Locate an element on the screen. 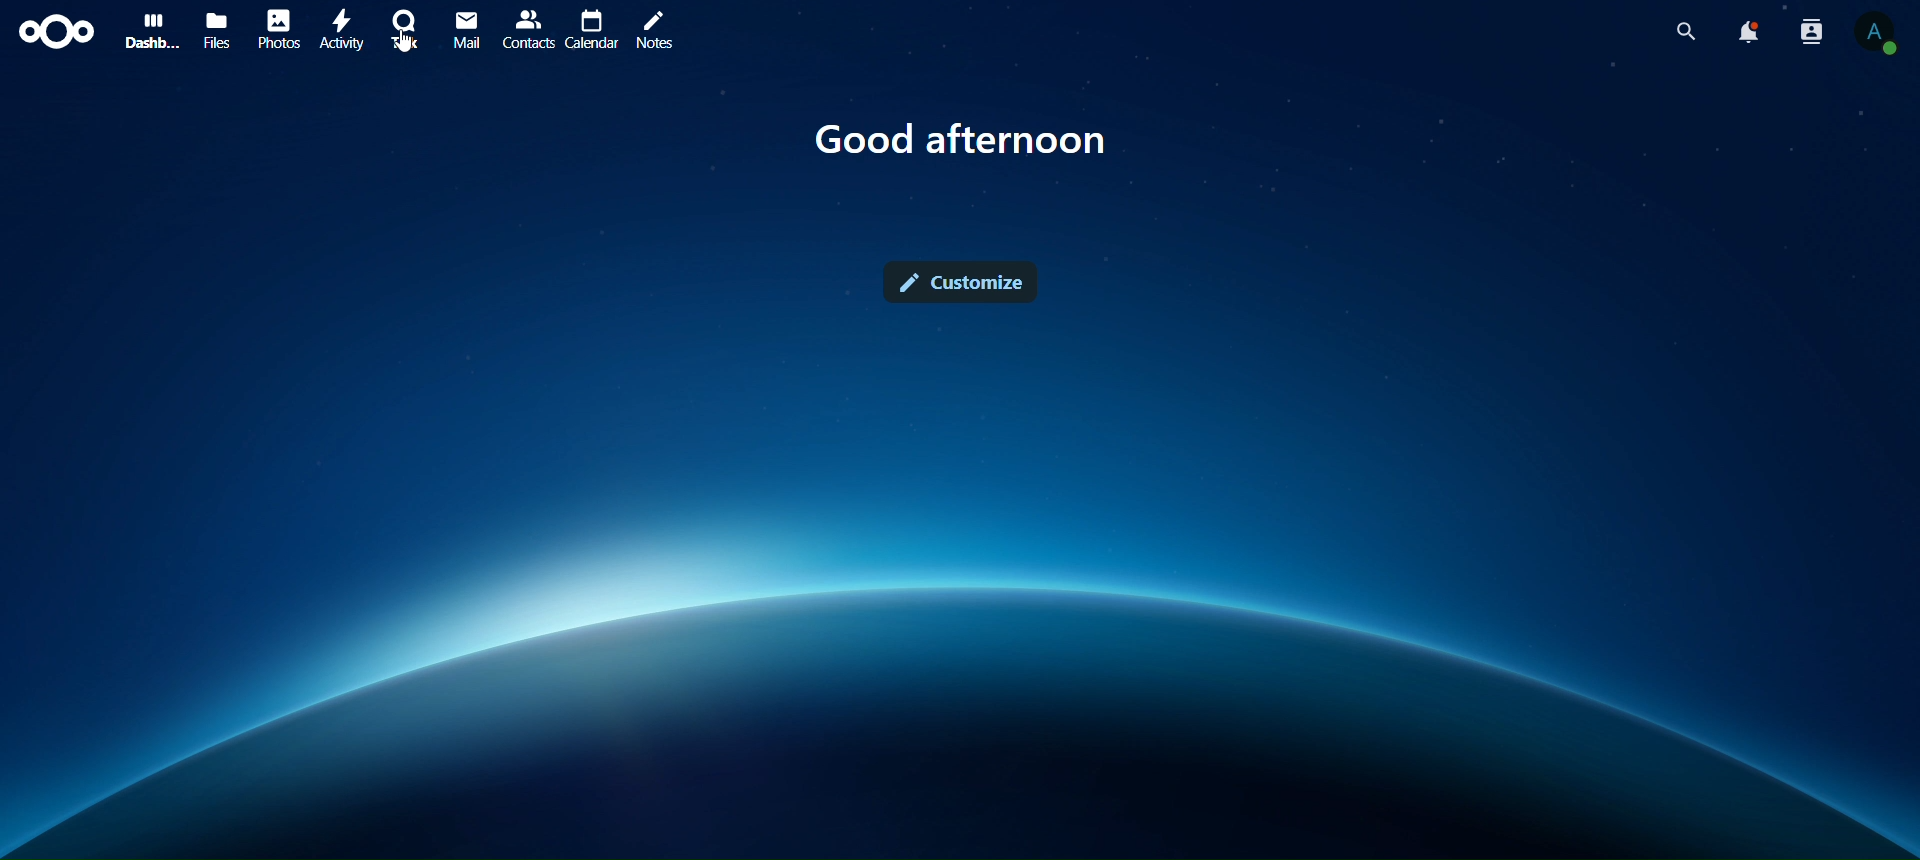 This screenshot has height=860, width=1920. contact is located at coordinates (409, 32).